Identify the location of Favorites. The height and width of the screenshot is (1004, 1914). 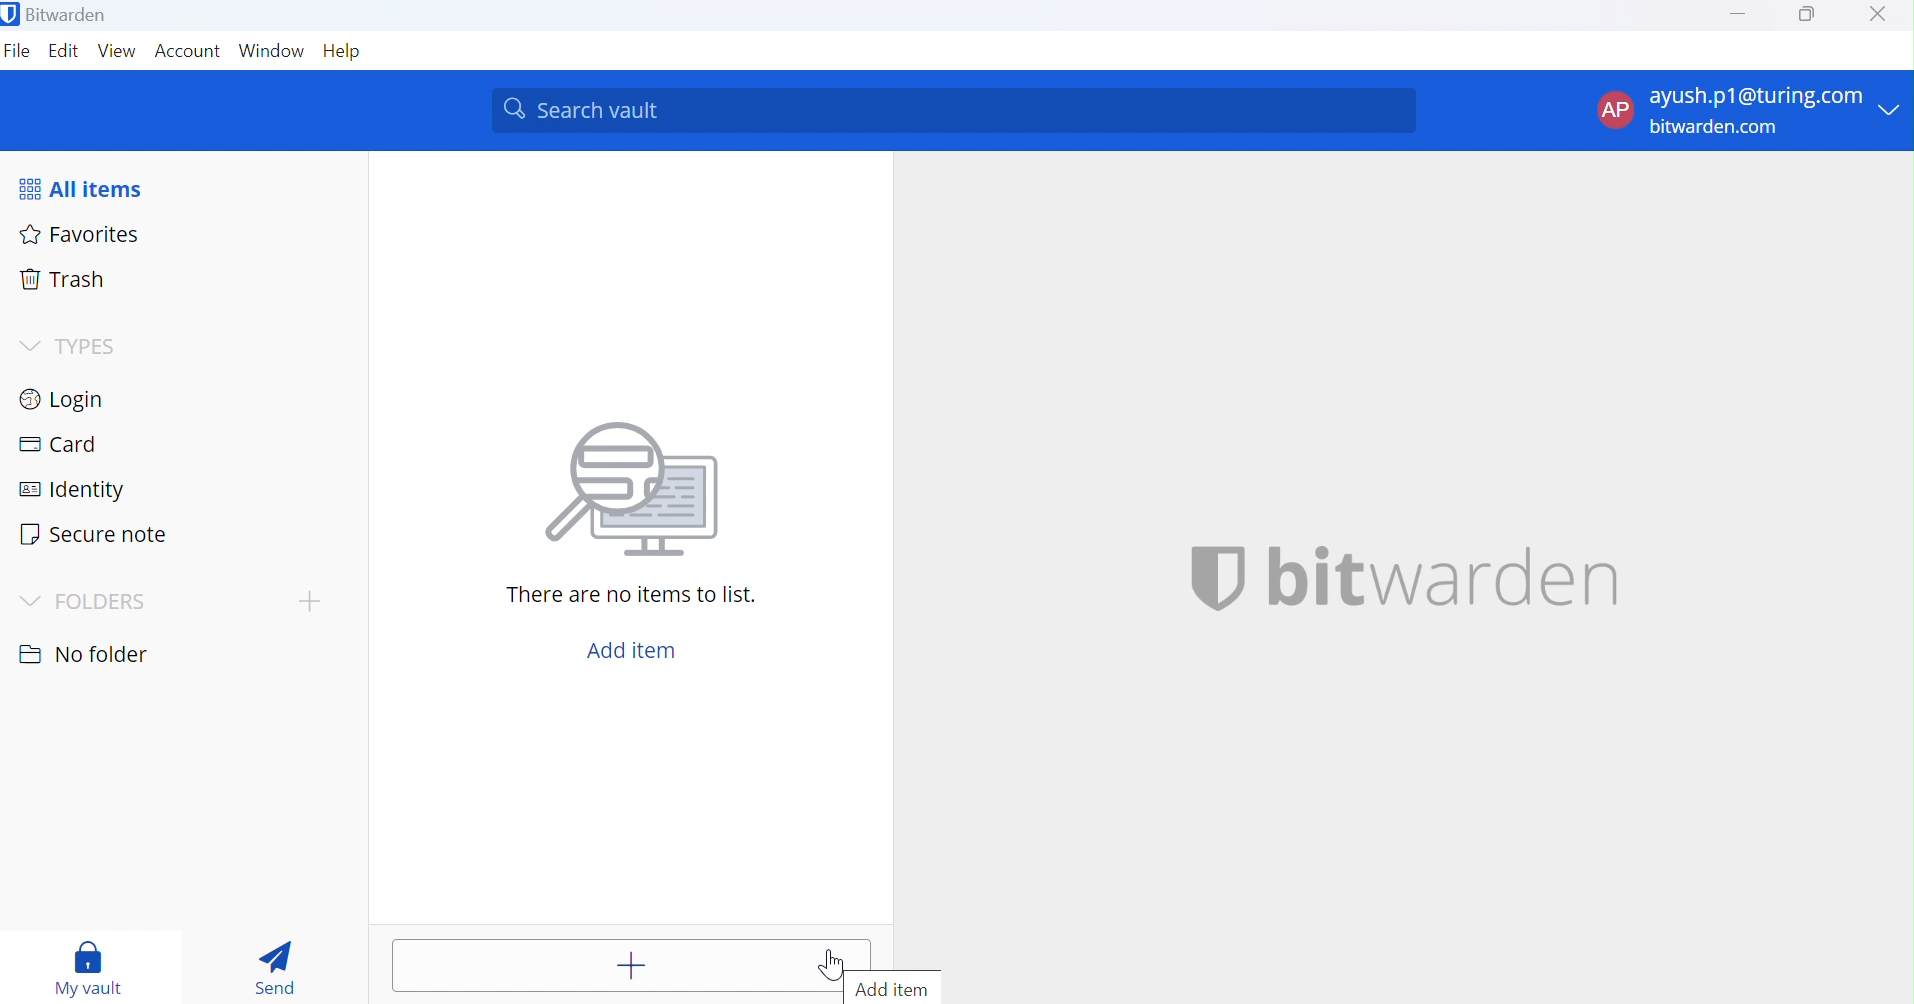
(82, 233).